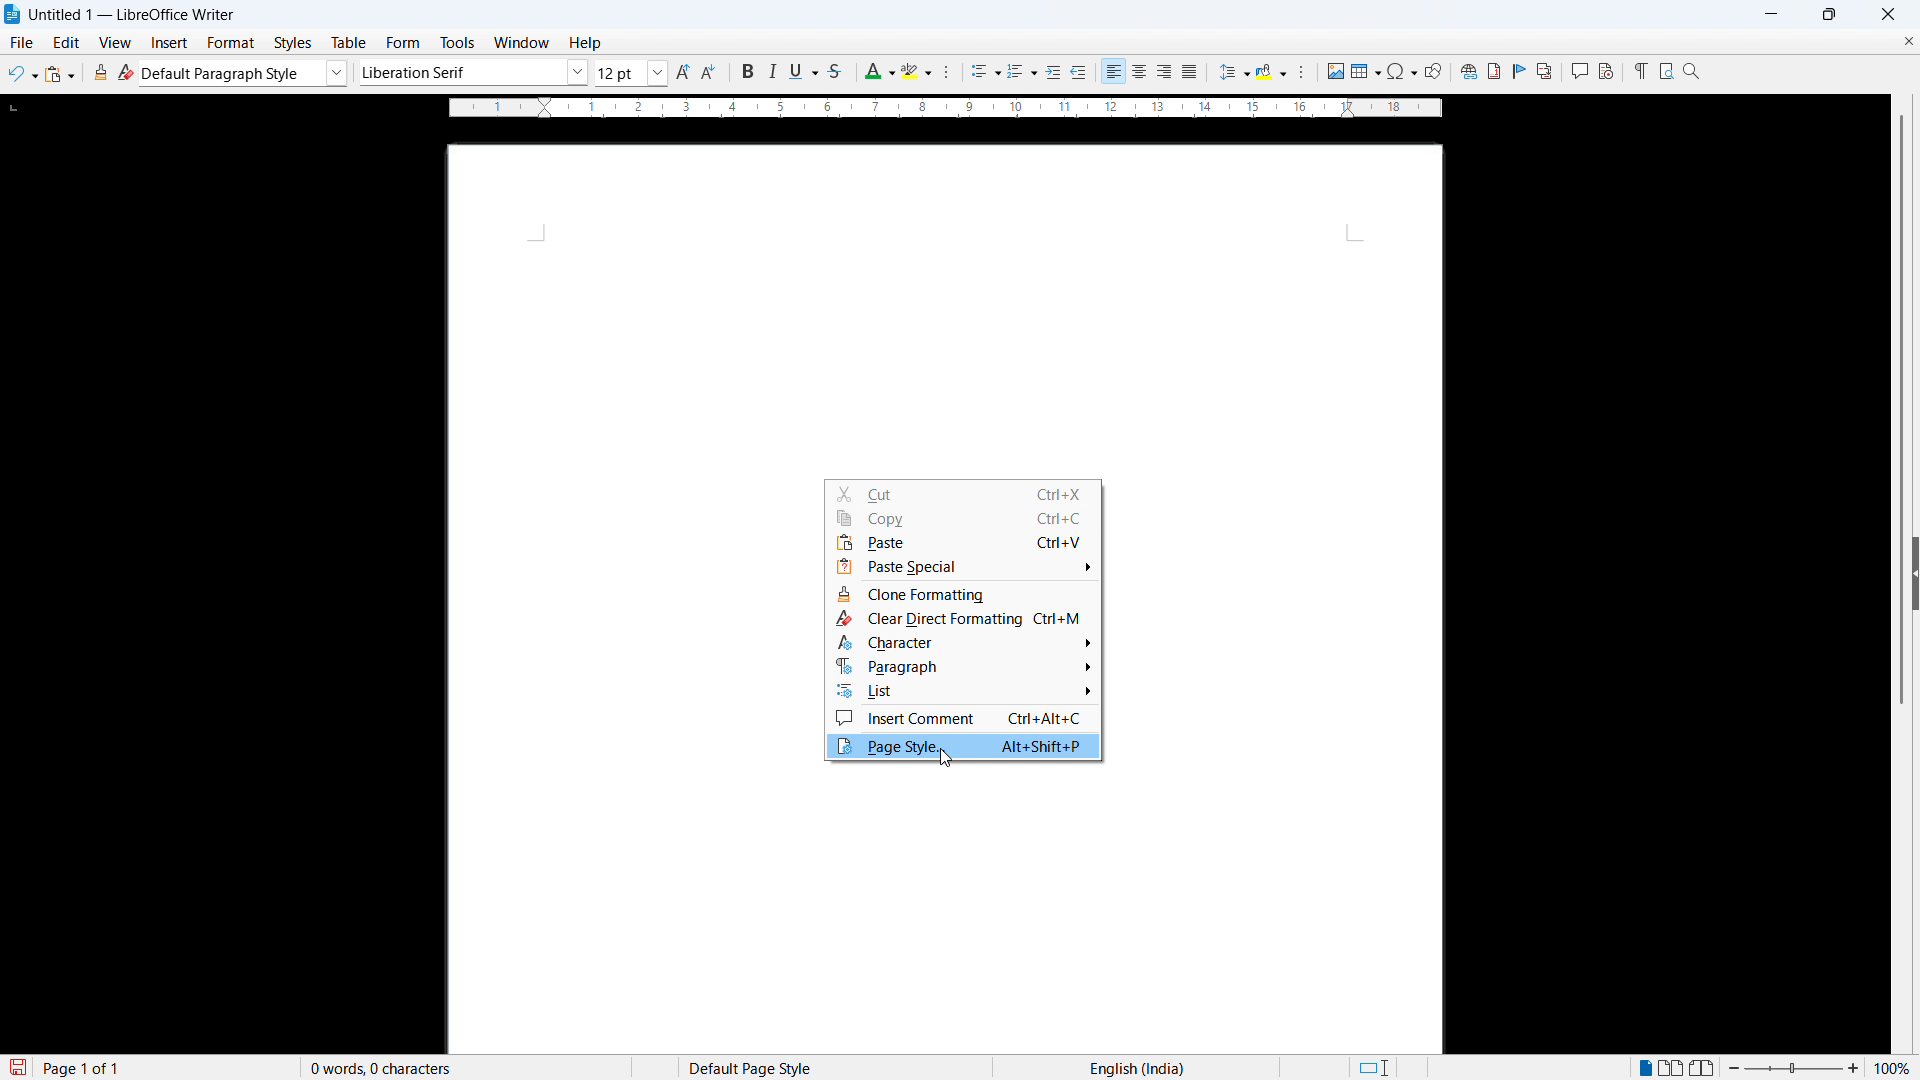 This screenshot has width=1920, height=1080. What do you see at coordinates (1666, 69) in the screenshot?
I see `Print preview ` at bounding box center [1666, 69].